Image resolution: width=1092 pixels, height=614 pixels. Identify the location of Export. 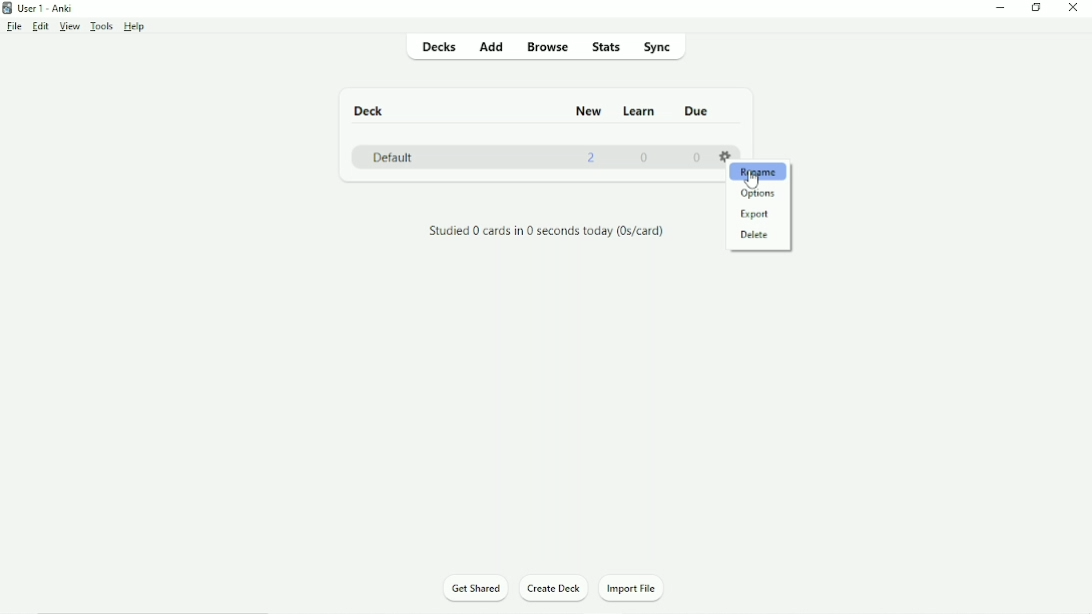
(757, 215).